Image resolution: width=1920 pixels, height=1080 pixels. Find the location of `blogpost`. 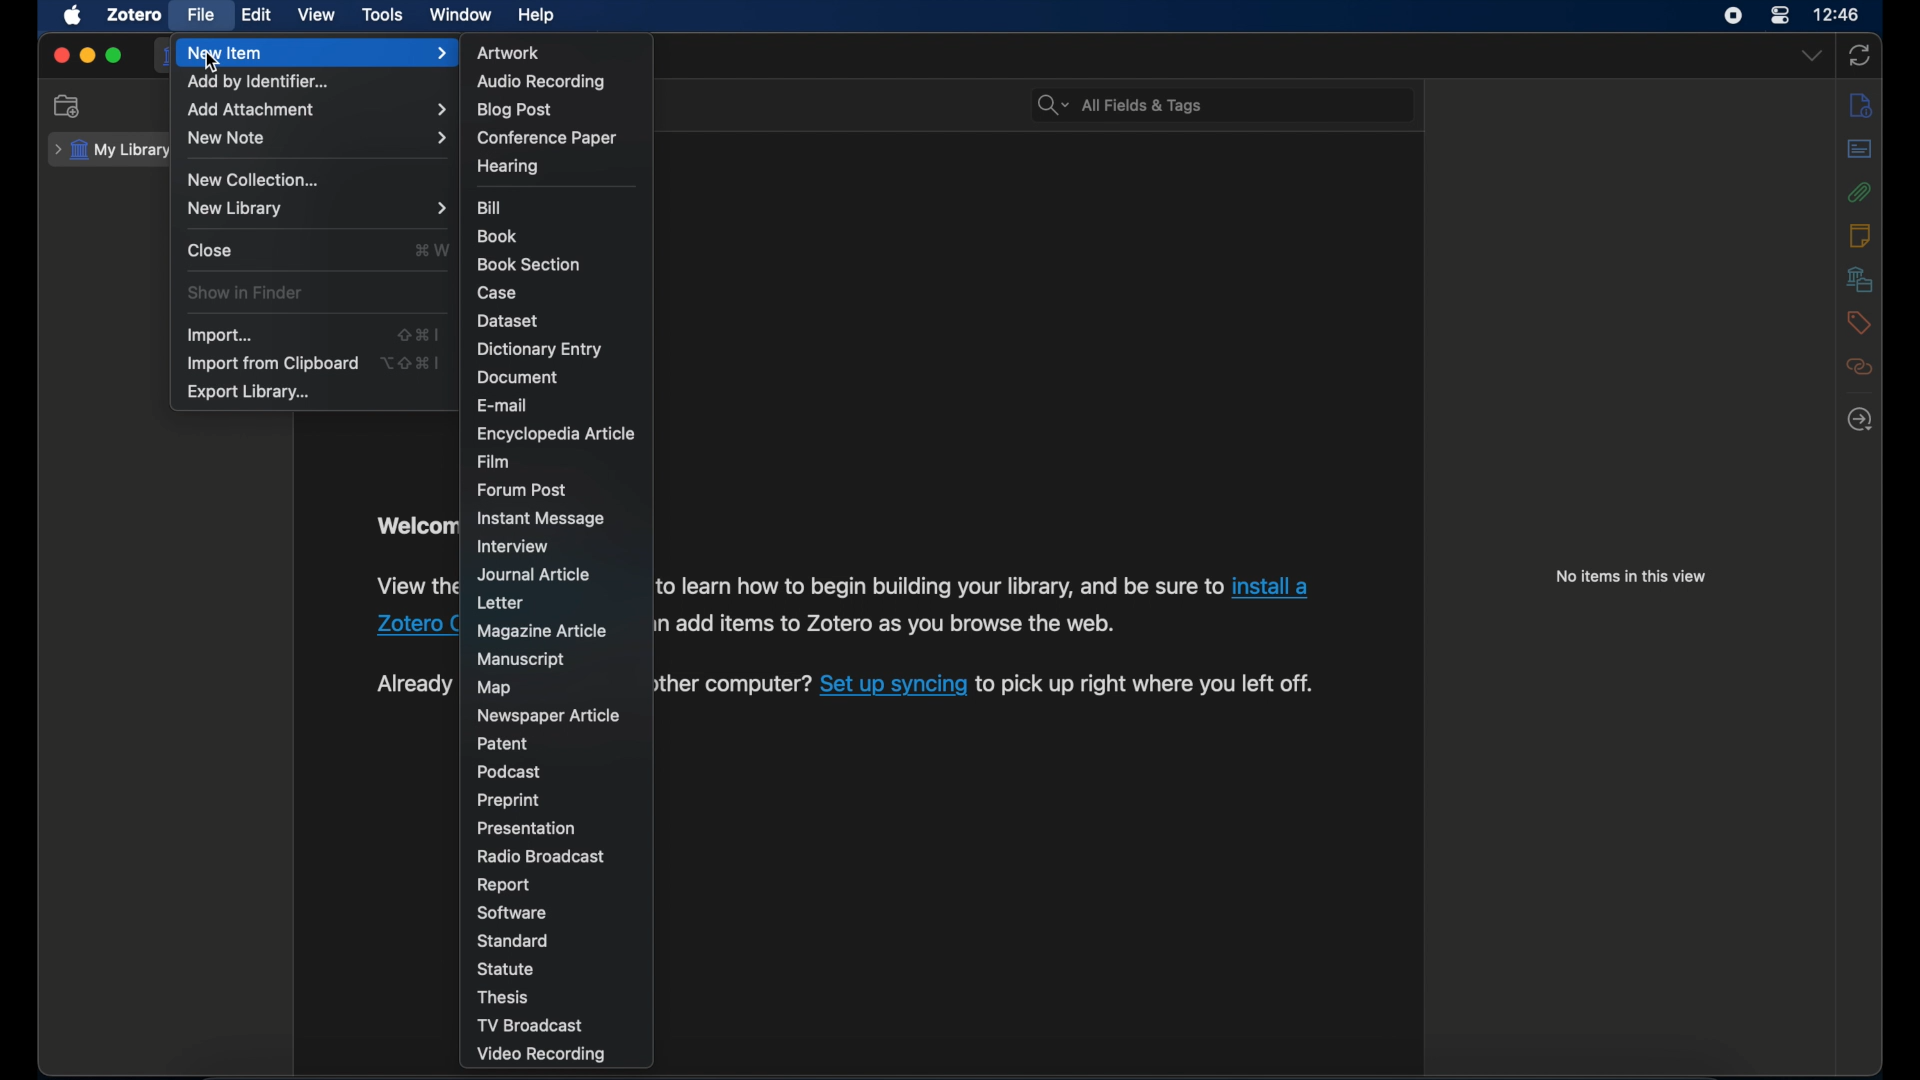

blogpost is located at coordinates (514, 111).